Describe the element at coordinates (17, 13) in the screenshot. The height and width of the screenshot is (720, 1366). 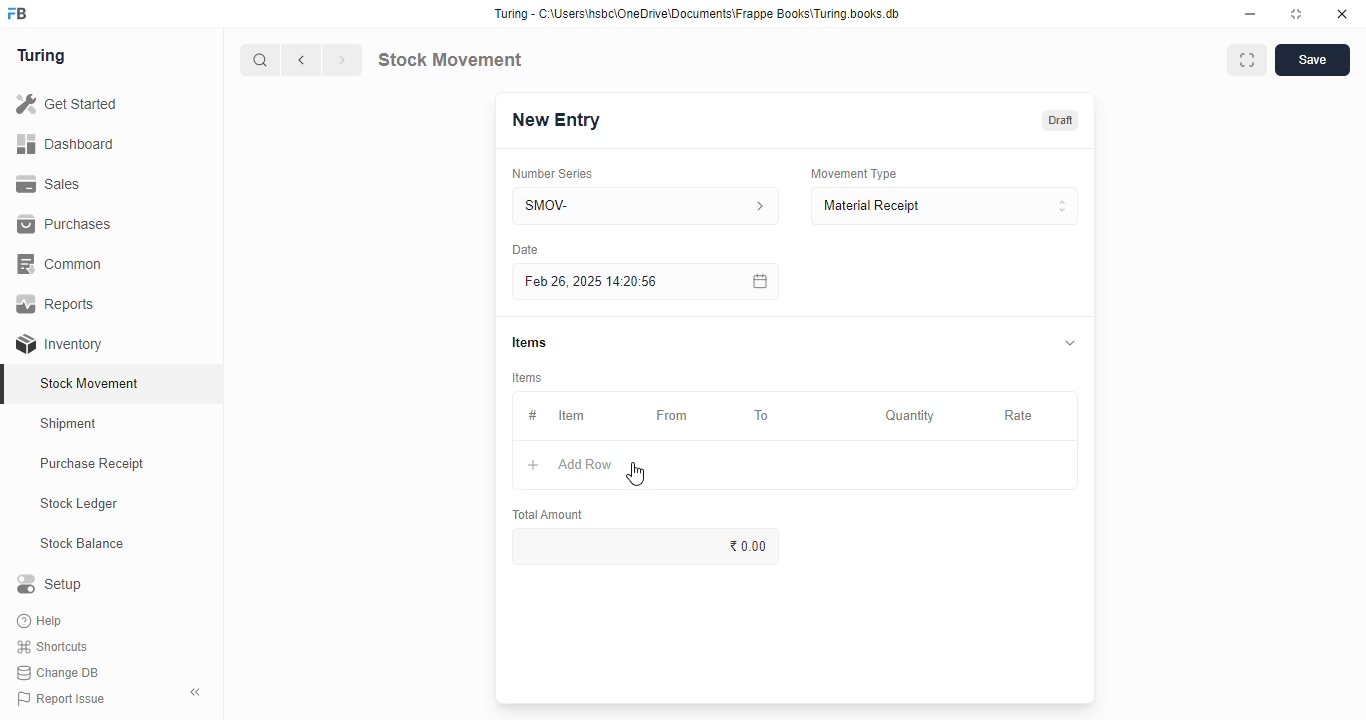
I see `FB-logo` at that location.